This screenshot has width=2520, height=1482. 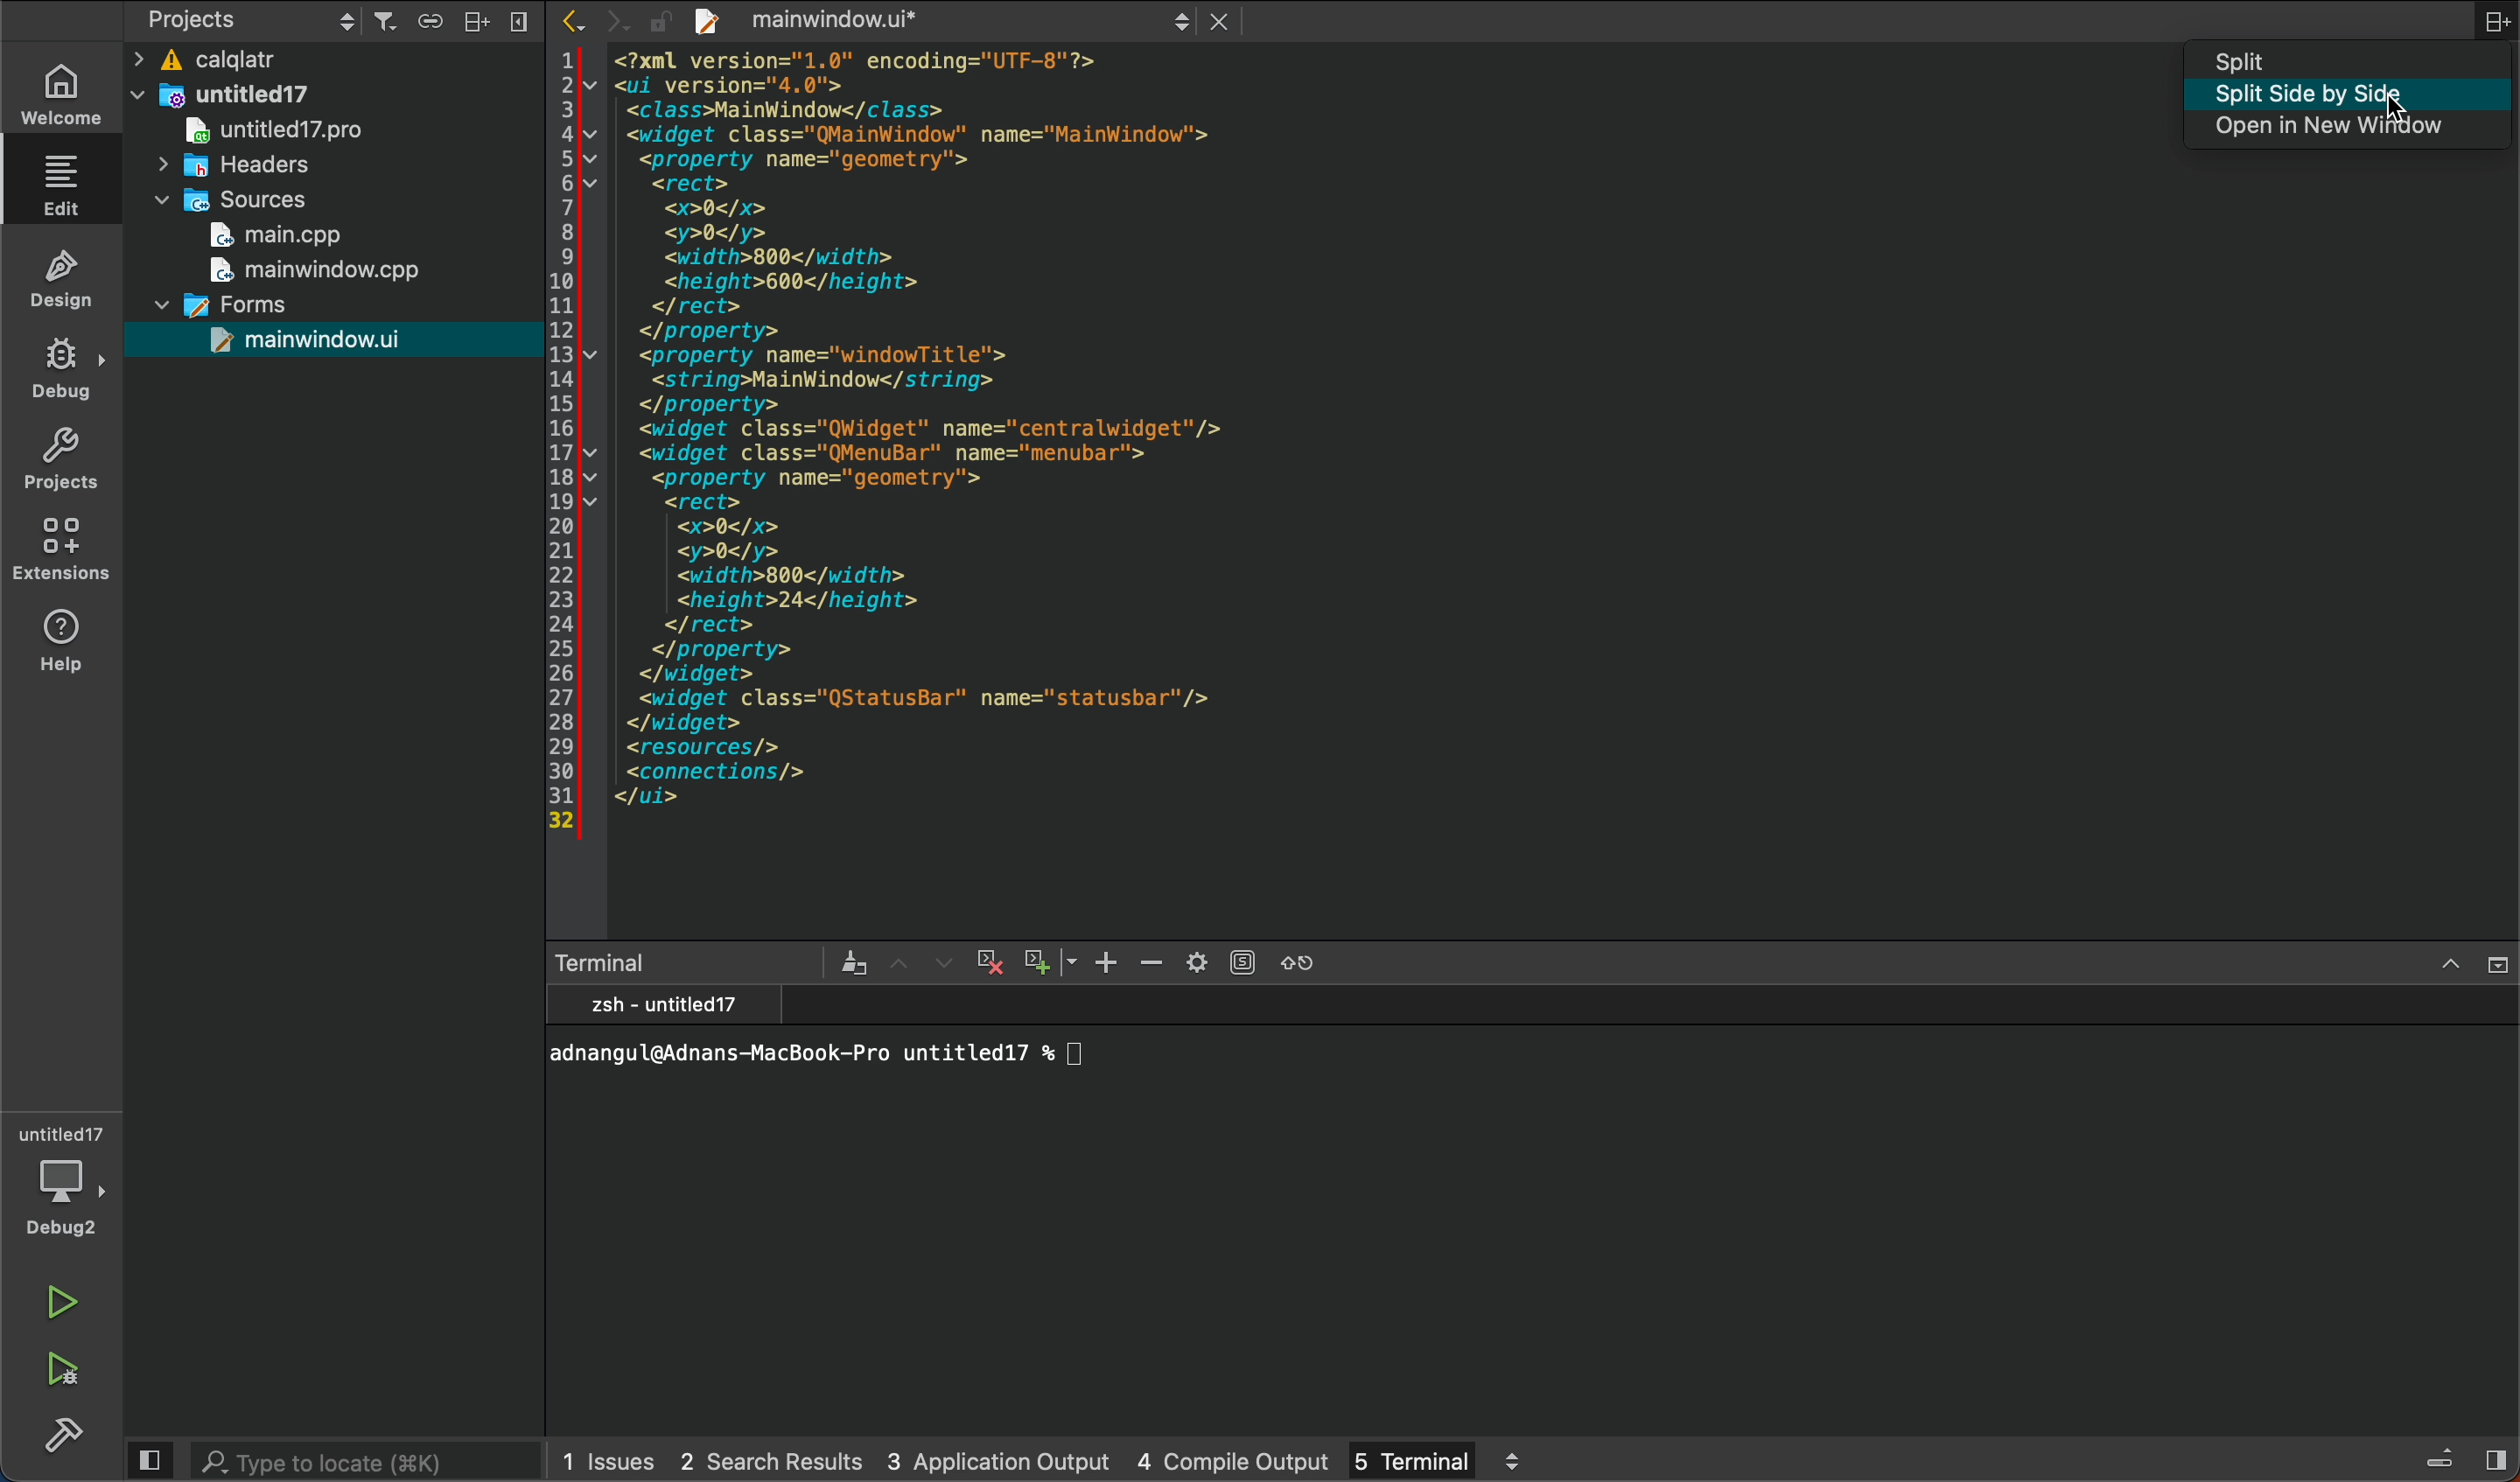 What do you see at coordinates (2355, 128) in the screenshot?
I see `open in new window` at bounding box center [2355, 128].